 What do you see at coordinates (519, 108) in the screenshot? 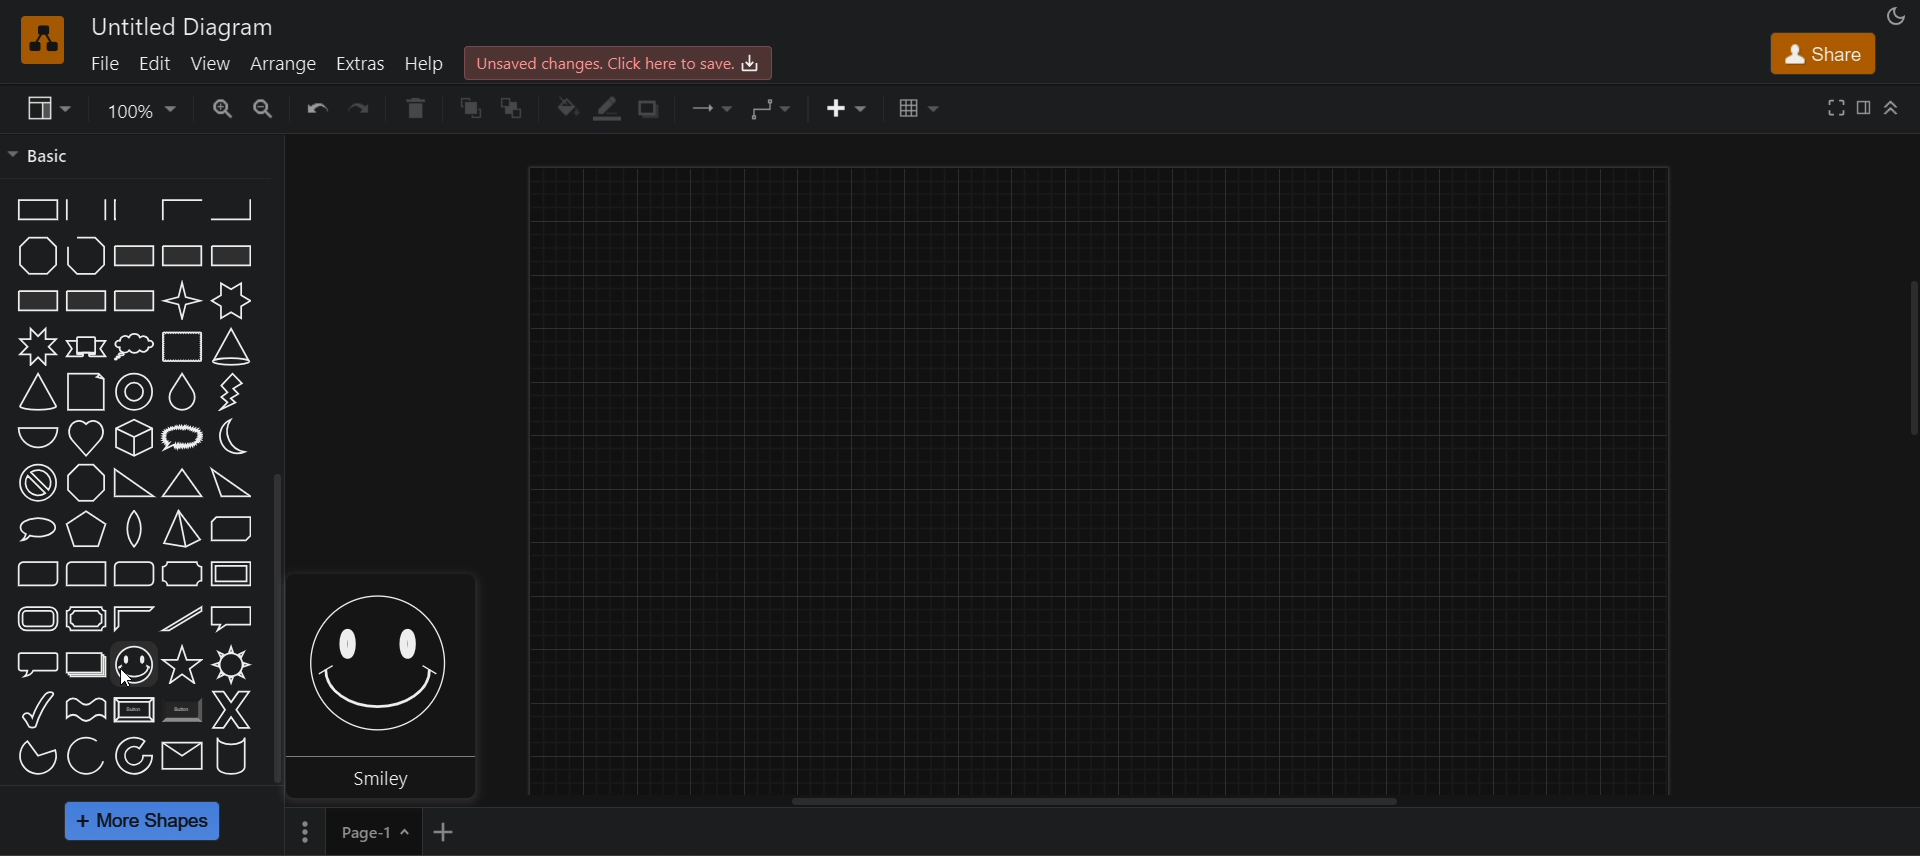
I see `to back` at bounding box center [519, 108].